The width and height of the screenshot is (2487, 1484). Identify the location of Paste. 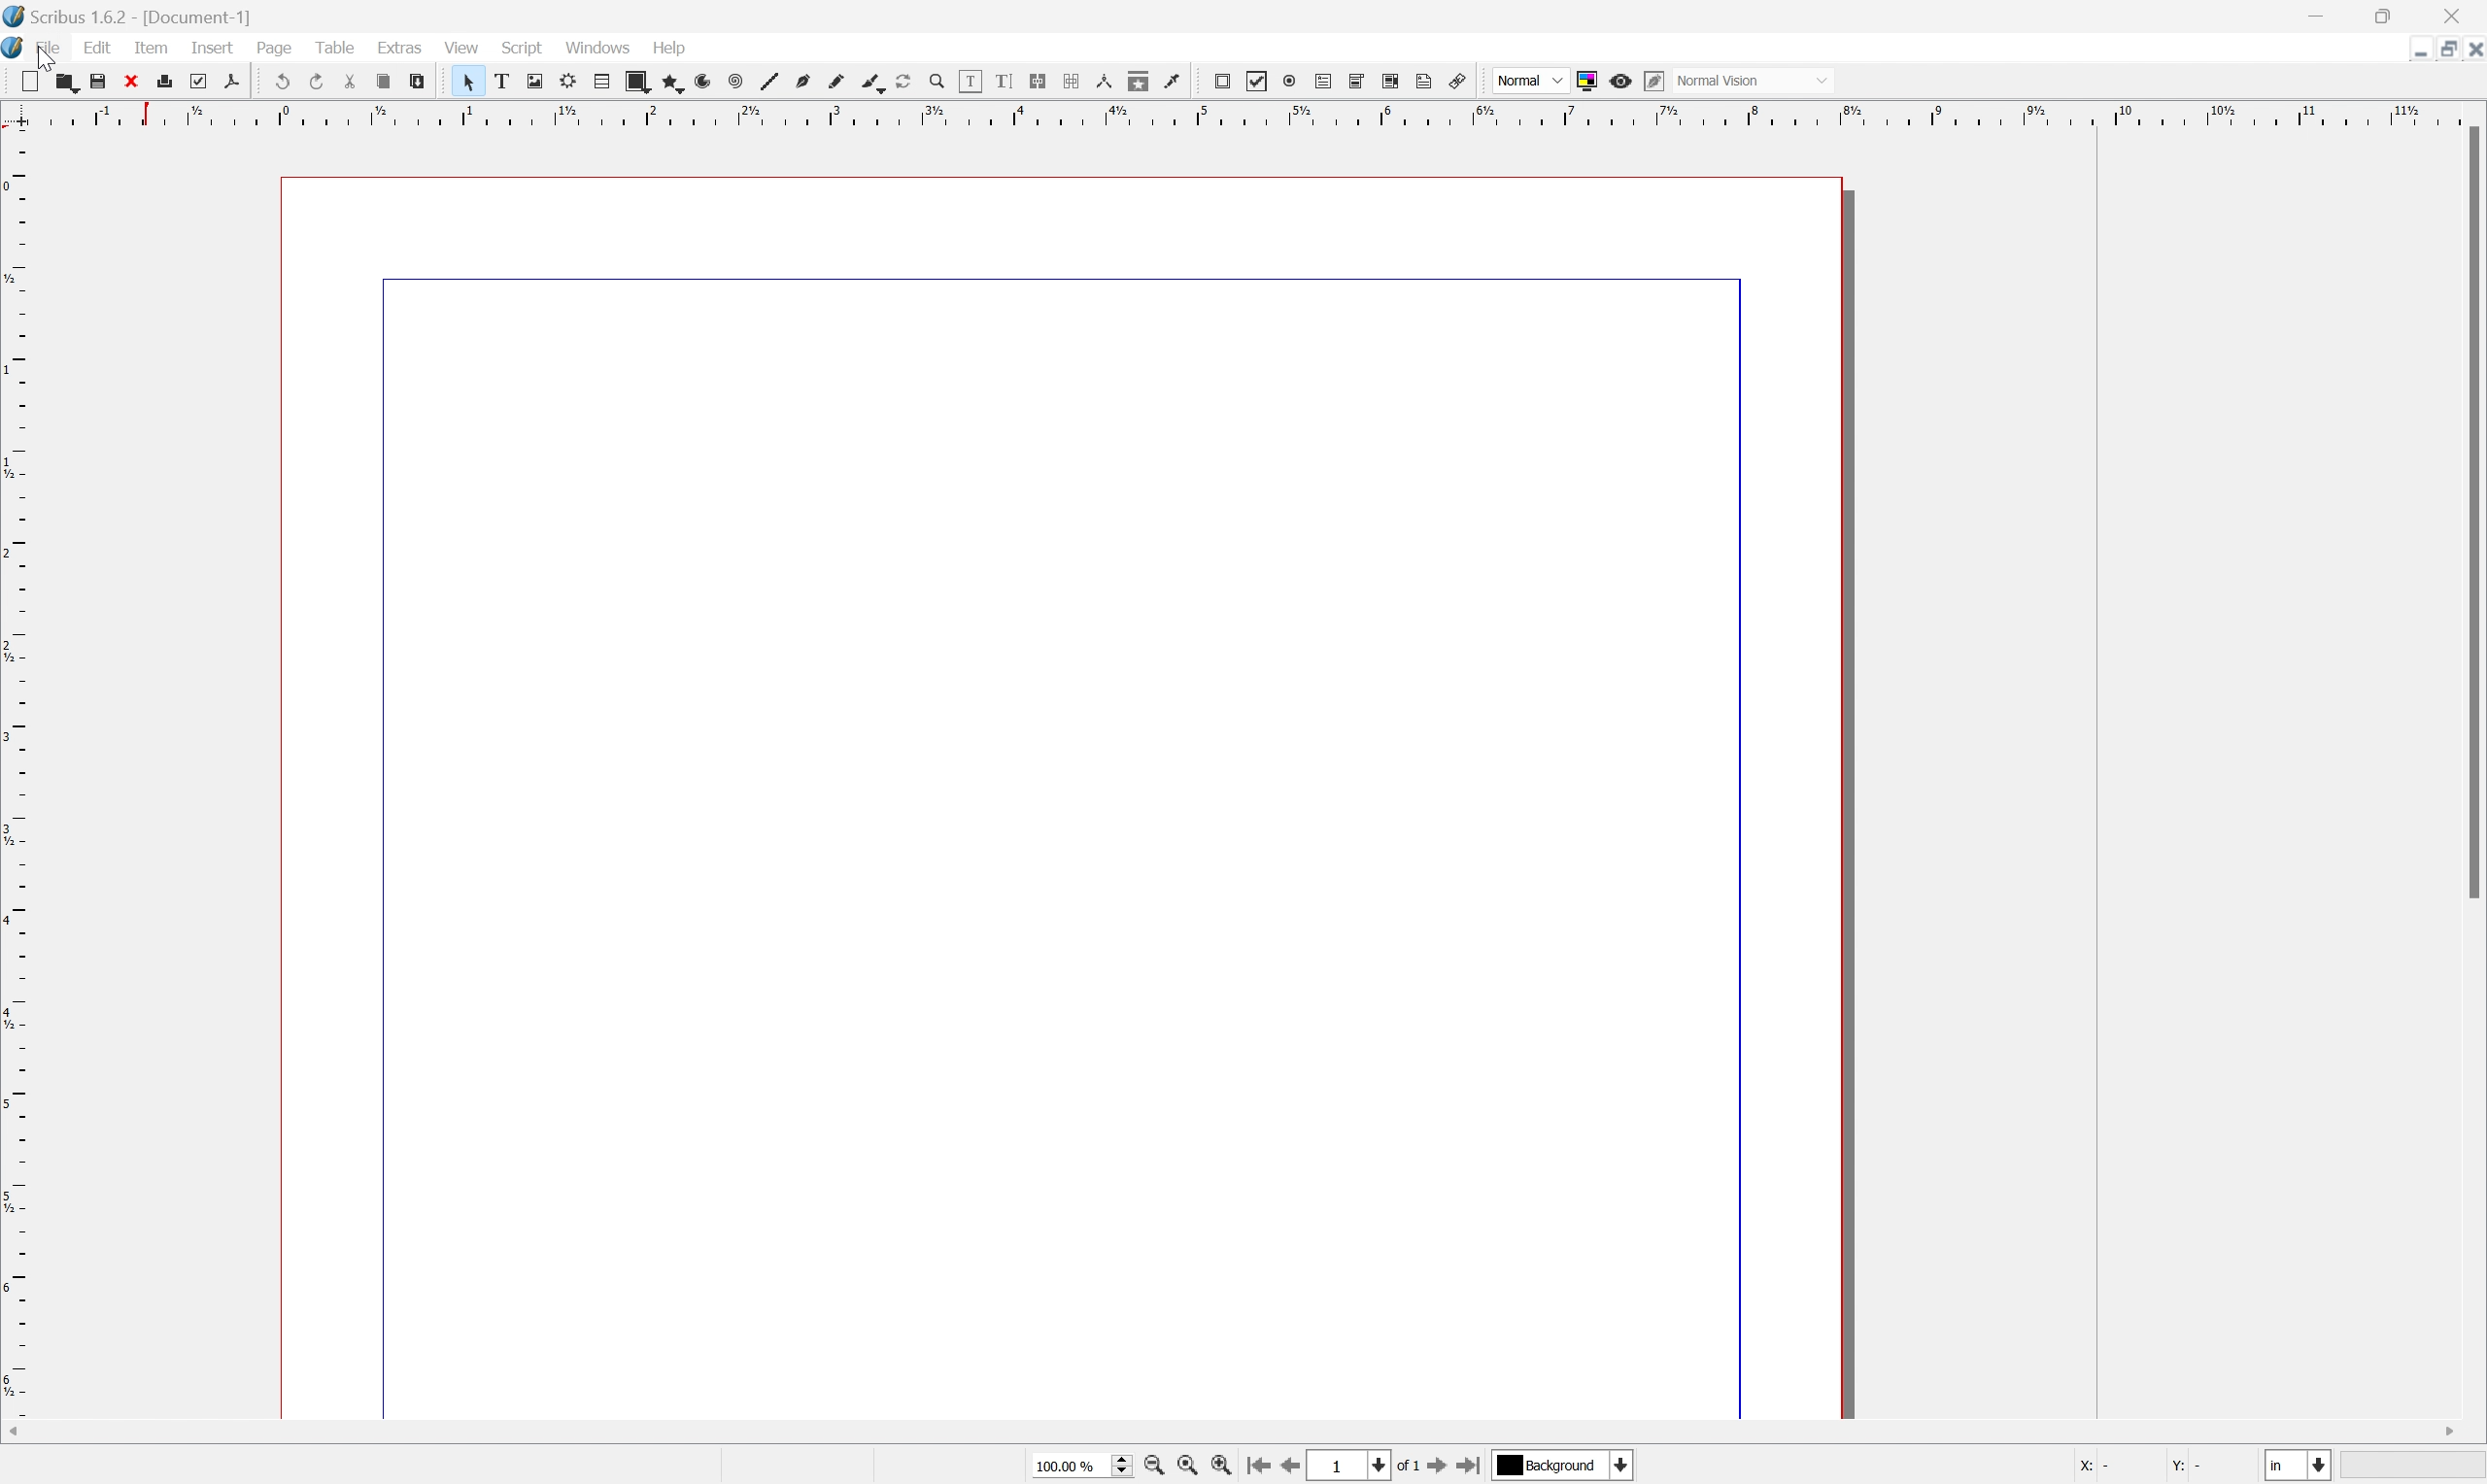
(424, 85).